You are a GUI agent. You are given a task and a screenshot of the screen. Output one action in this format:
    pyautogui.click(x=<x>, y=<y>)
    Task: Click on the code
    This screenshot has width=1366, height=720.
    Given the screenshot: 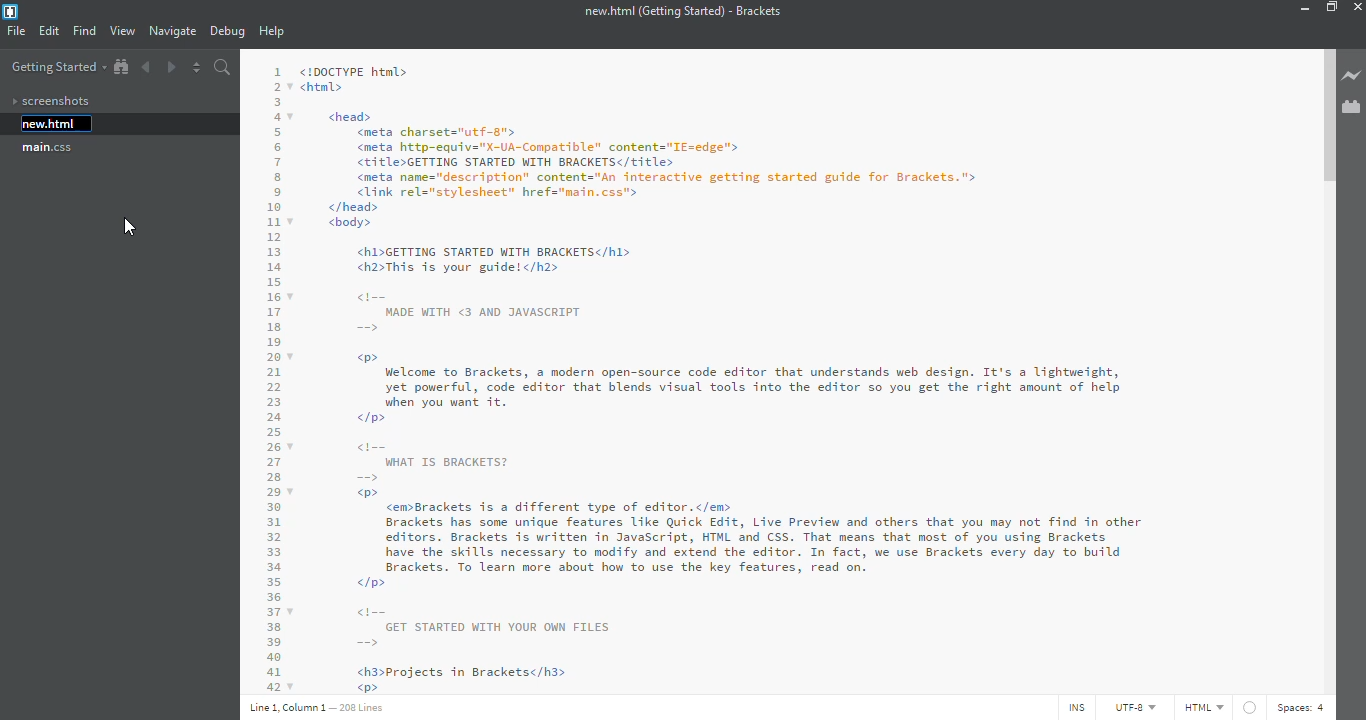 What is the action you would take?
    pyautogui.click(x=782, y=373)
    